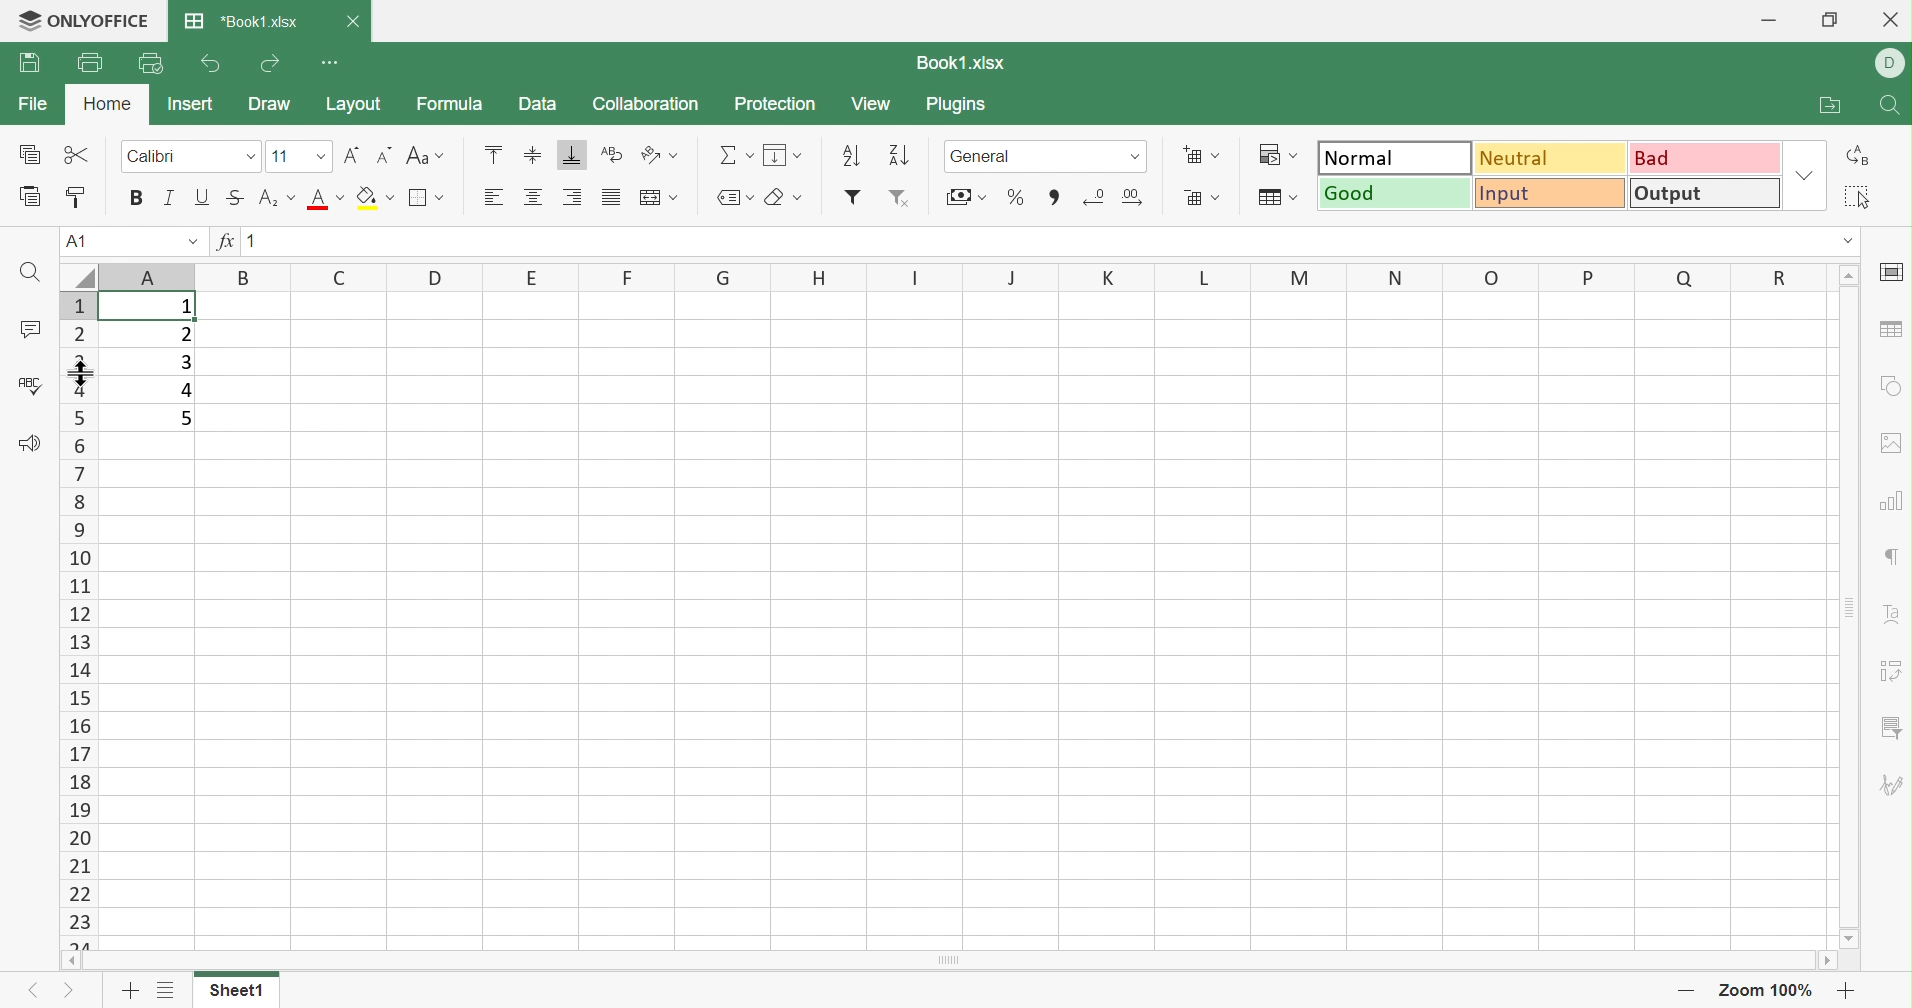 Image resolution: width=1912 pixels, height=1008 pixels. Describe the element at coordinates (271, 105) in the screenshot. I see `Draw` at that location.